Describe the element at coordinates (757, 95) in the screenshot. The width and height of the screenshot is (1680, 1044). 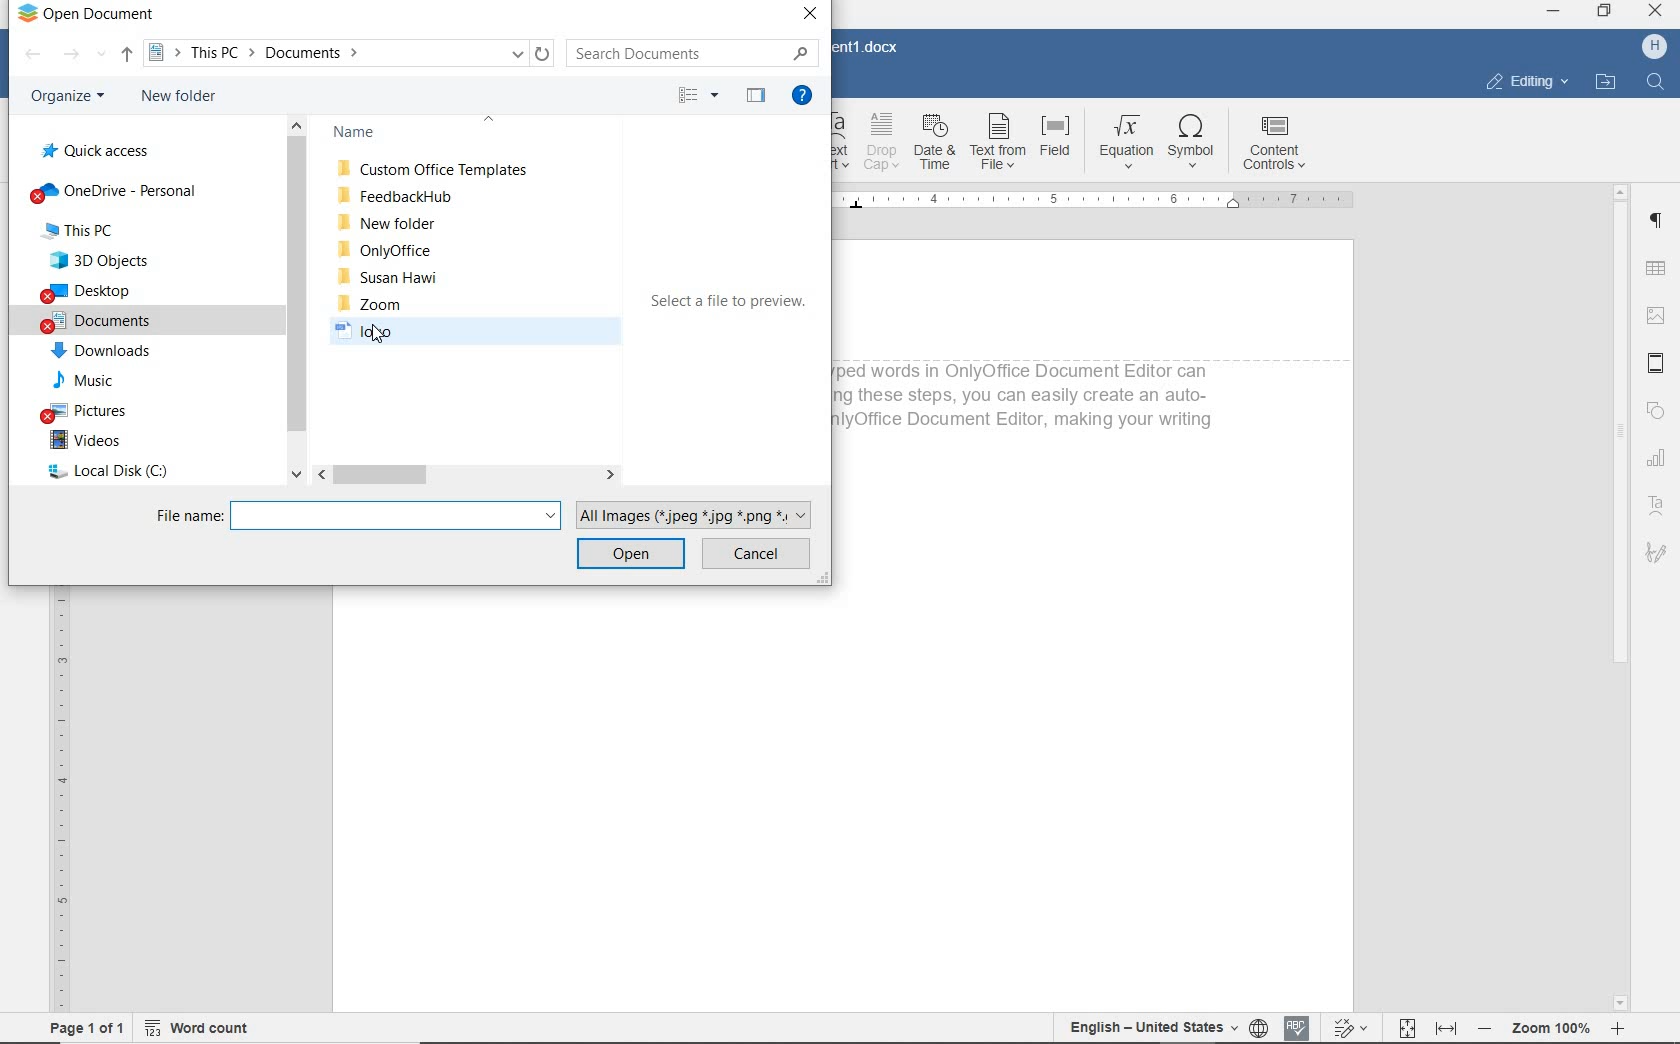
I see `HIDE THE PREVIEW PANE` at that location.